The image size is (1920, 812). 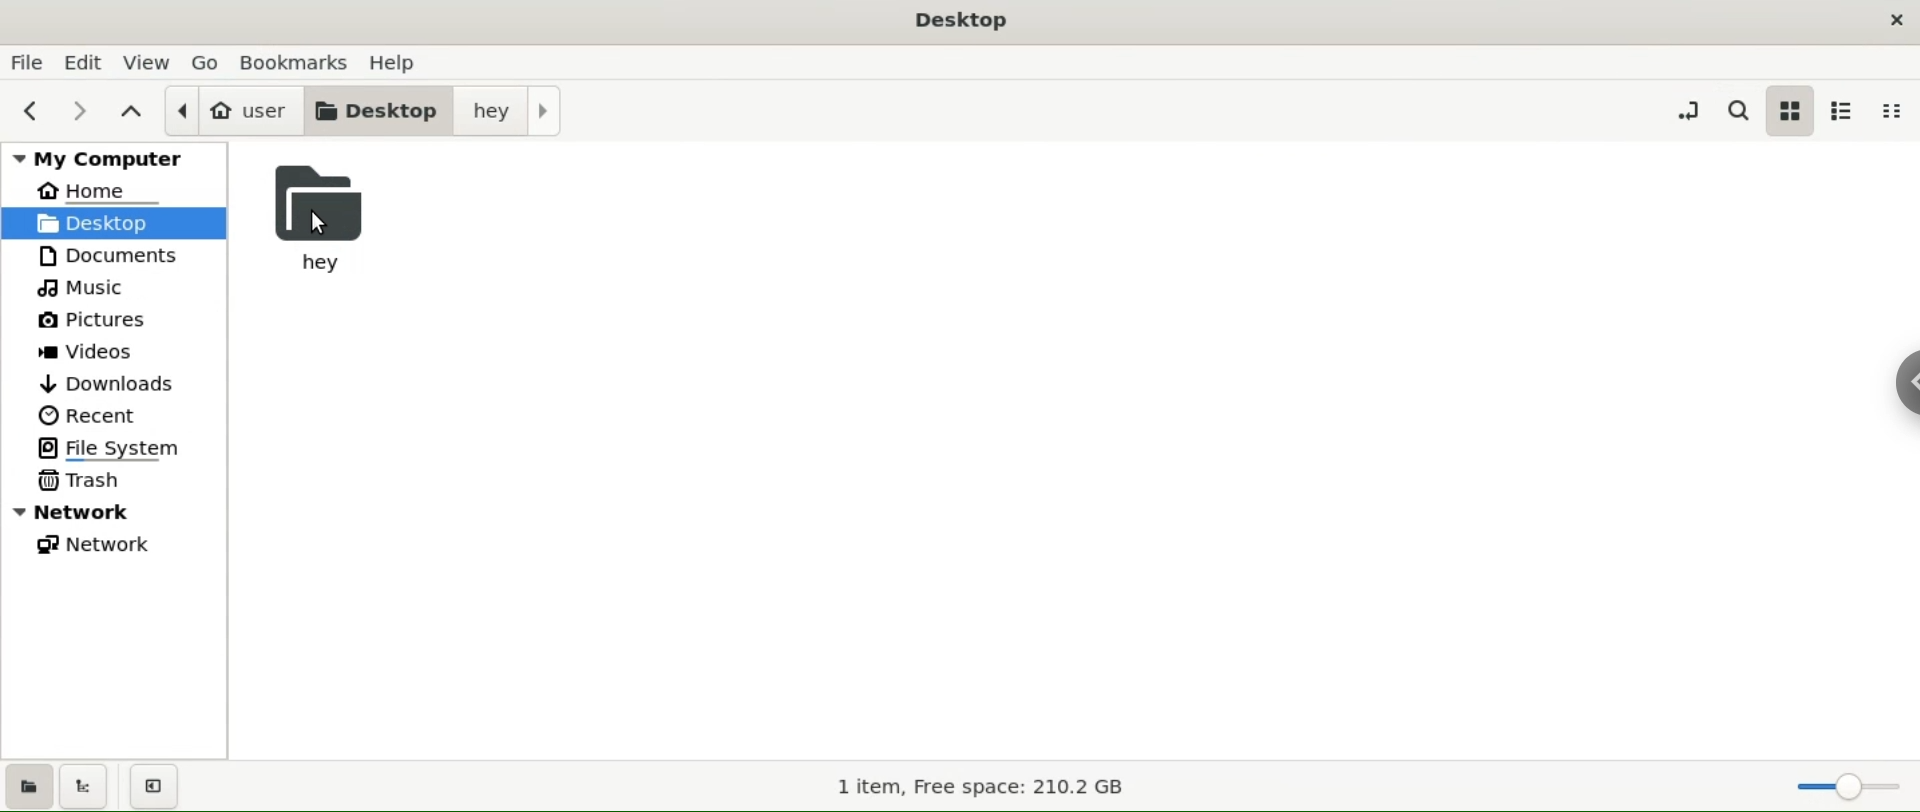 What do you see at coordinates (112, 447) in the screenshot?
I see `file system` at bounding box center [112, 447].